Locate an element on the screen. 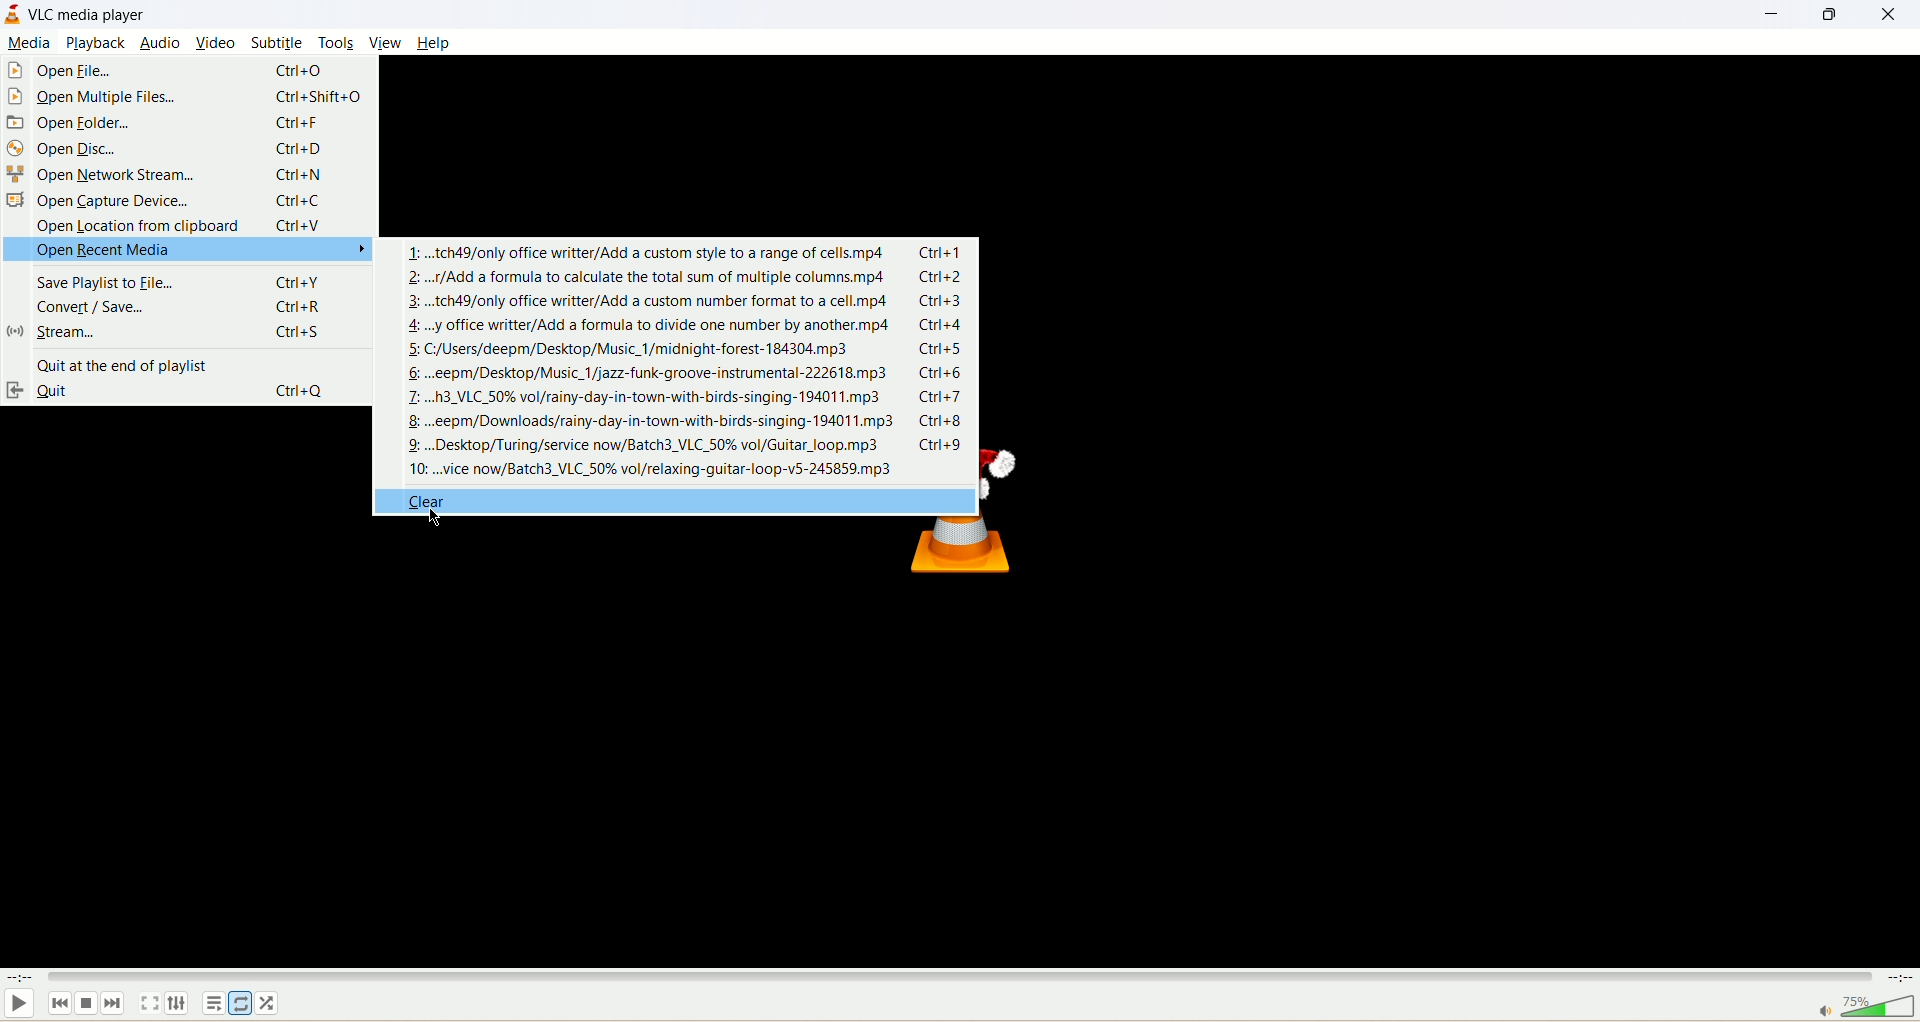  ctrl+9 is located at coordinates (946, 445).